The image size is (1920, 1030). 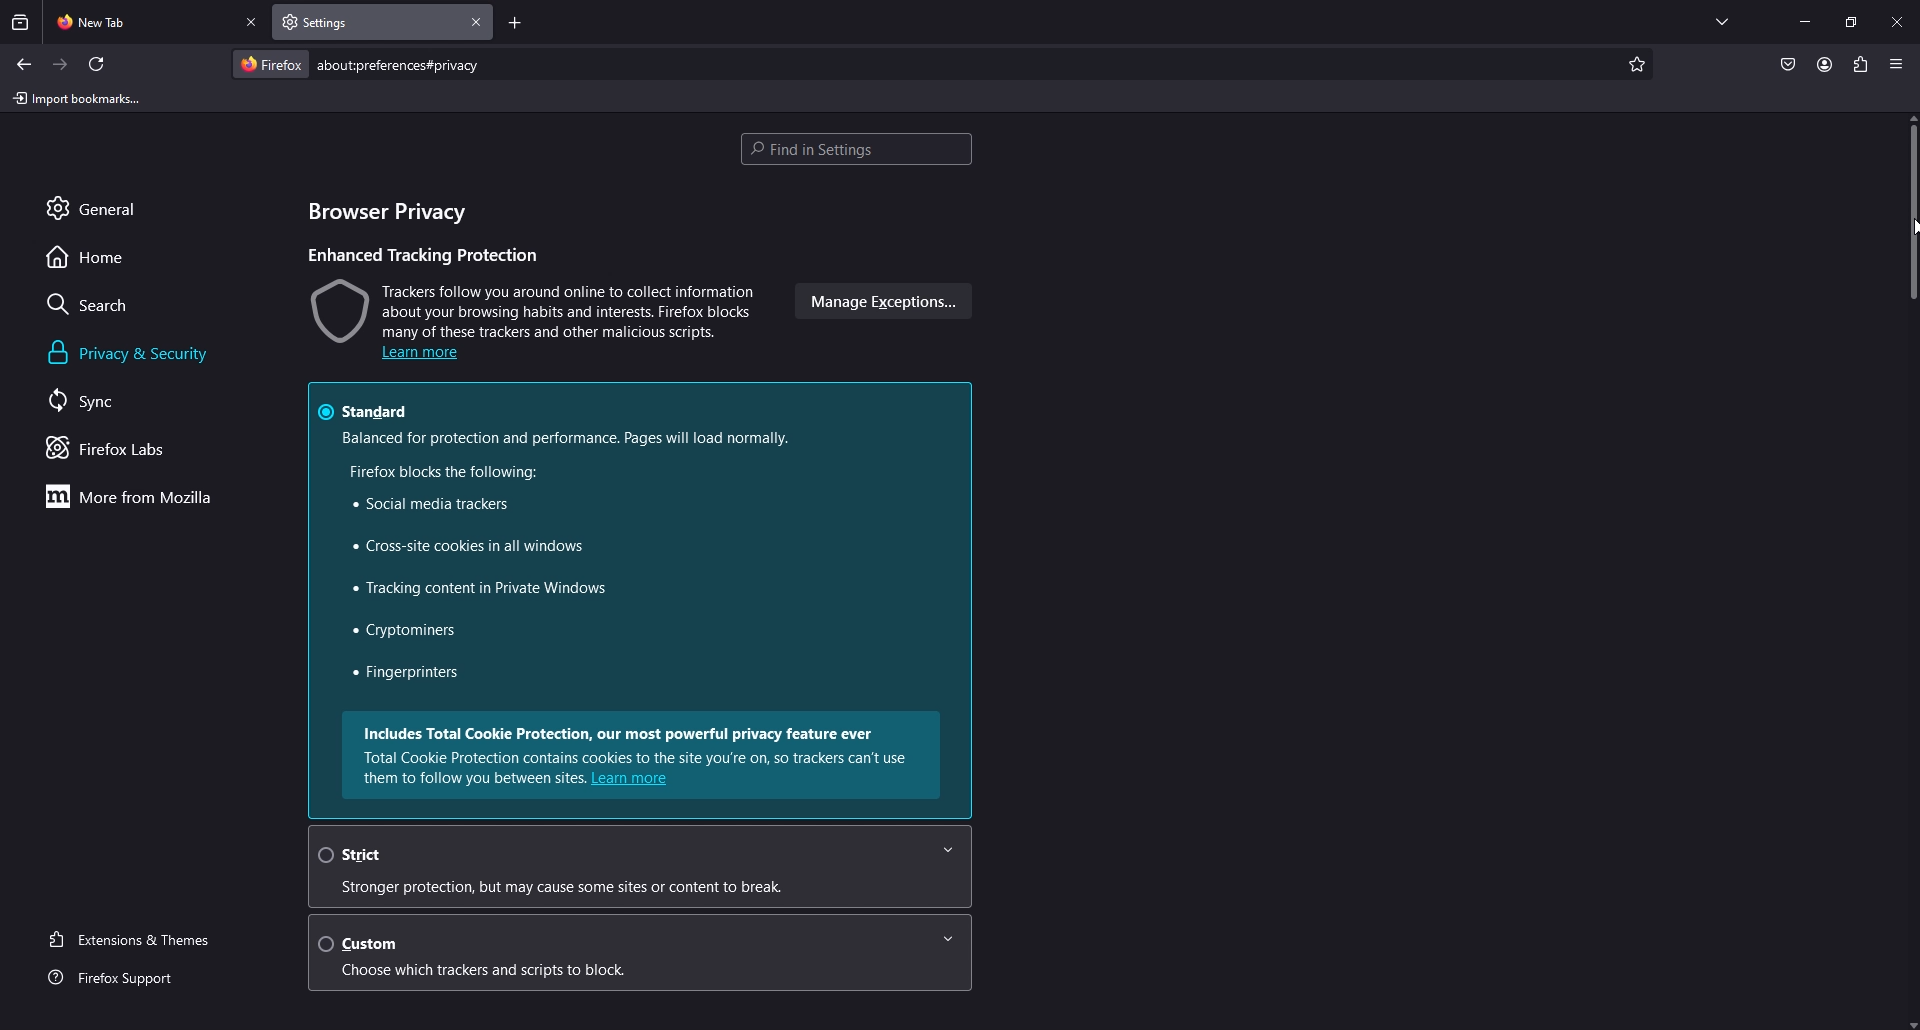 What do you see at coordinates (641, 744) in the screenshot?
I see `Includes Total Cookie Protection, our most powerful privacy feature everTotal Cookie Protection contains cookies to the site you're on, so trackers can't use` at bounding box center [641, 744].